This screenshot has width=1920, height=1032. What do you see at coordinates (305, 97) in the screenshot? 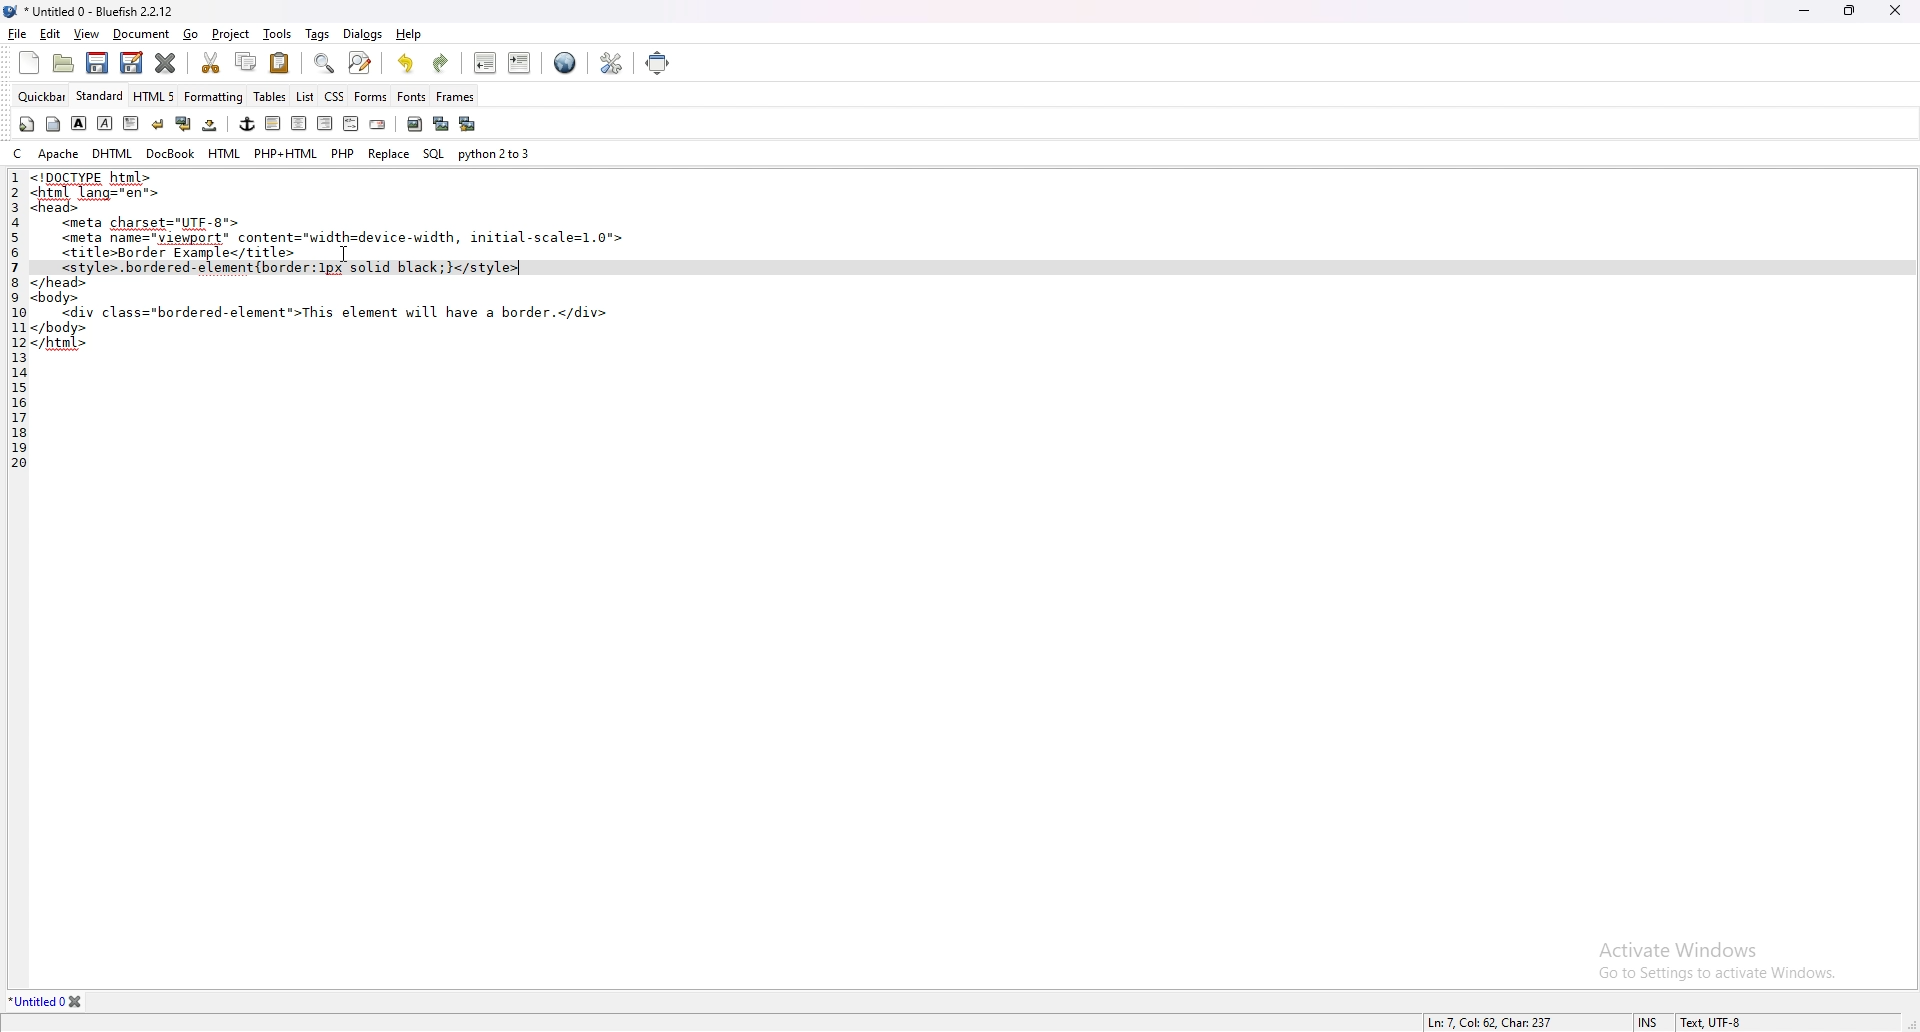
I see `list` at bounding box center [305, 97].